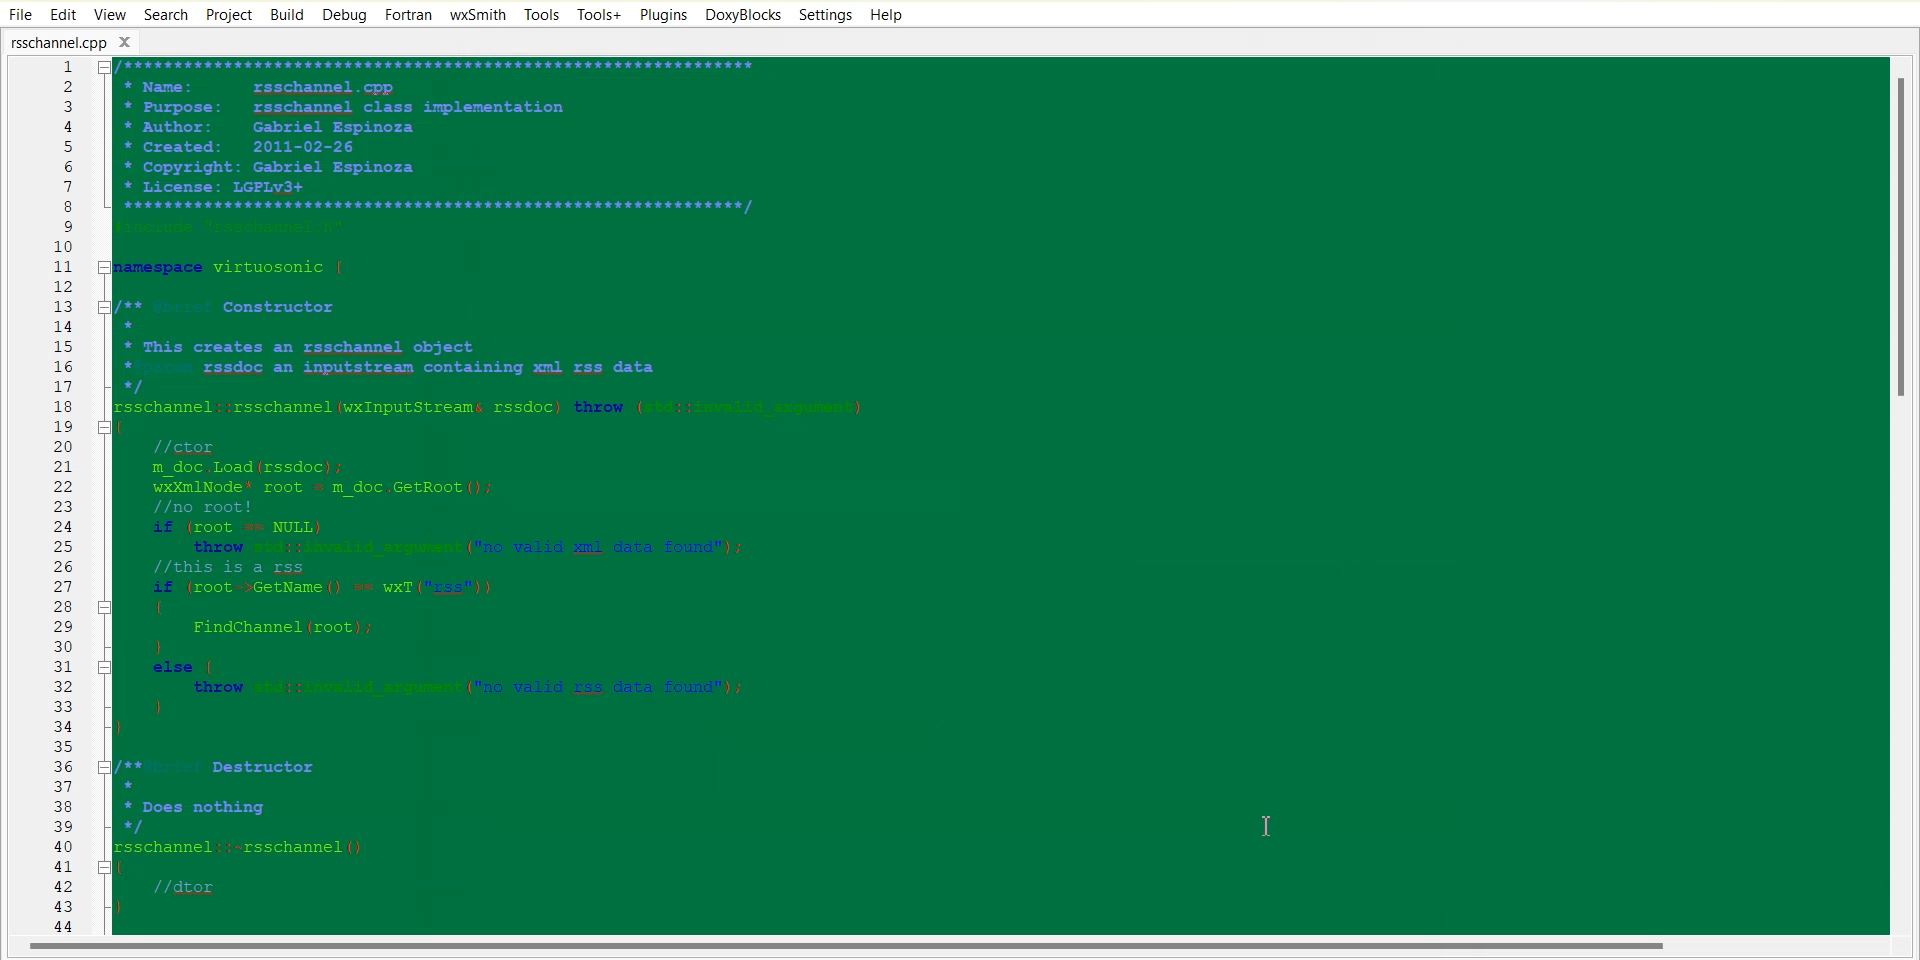  What do you see at coordinates (62, 14) in the screenshot?
I see `Edit` at bounding box center [62, 14].